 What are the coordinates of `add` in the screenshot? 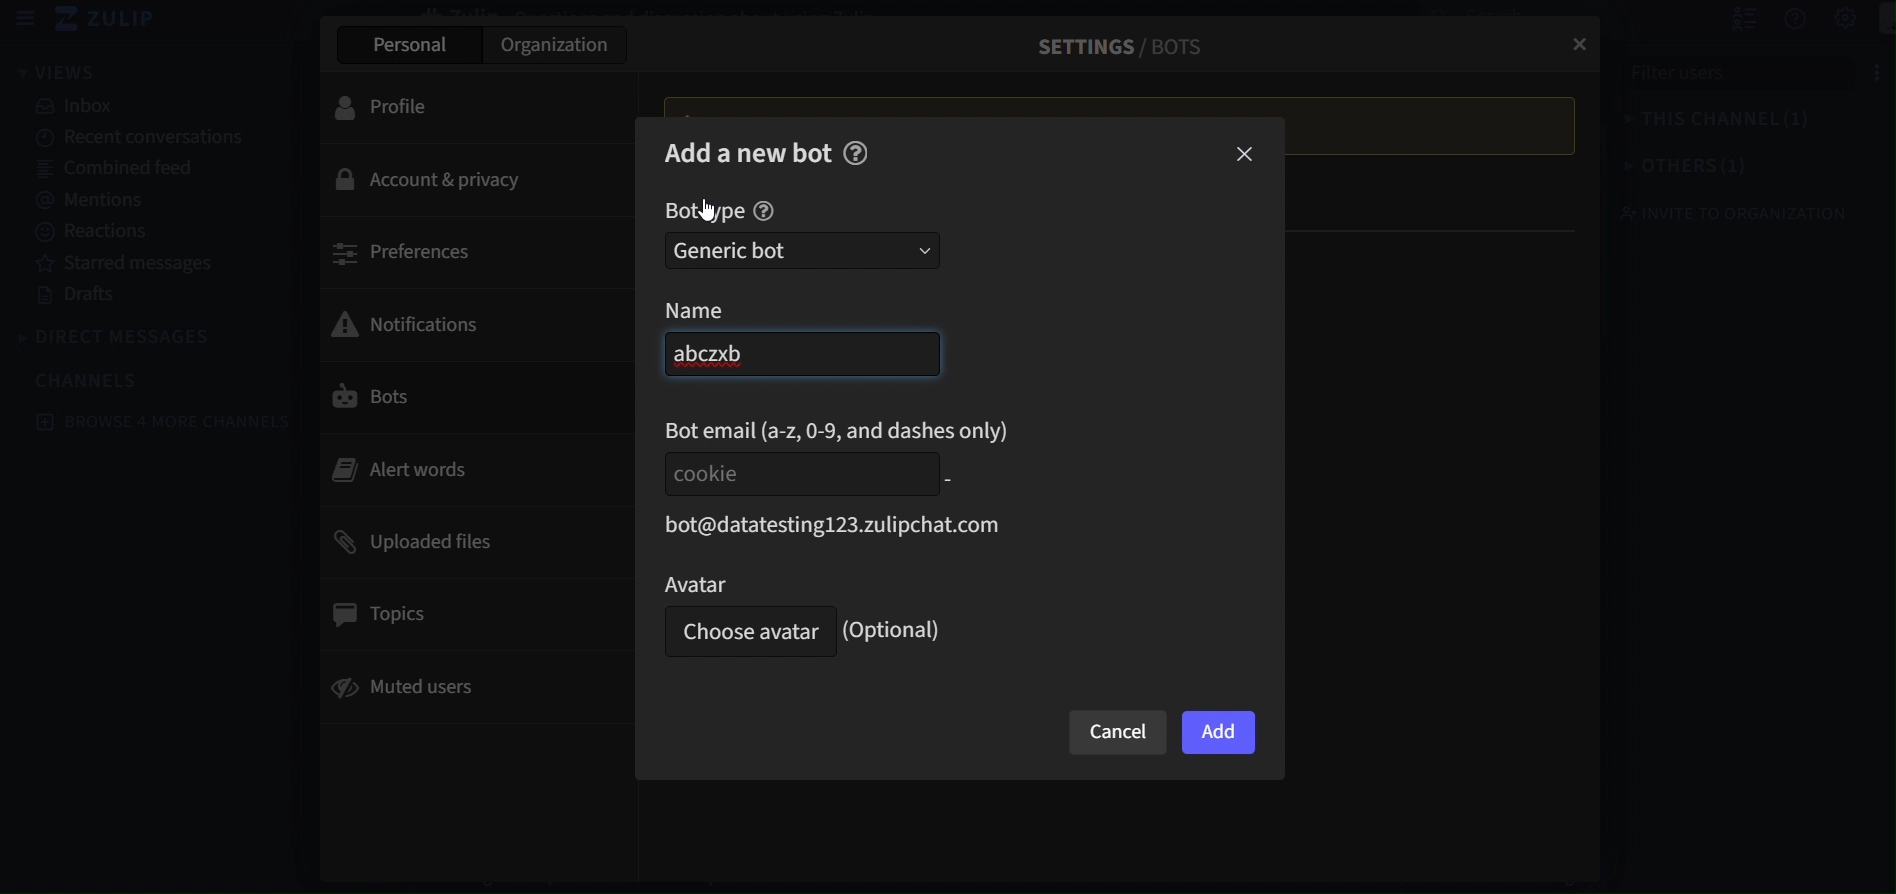 It's located at (1219, 734).